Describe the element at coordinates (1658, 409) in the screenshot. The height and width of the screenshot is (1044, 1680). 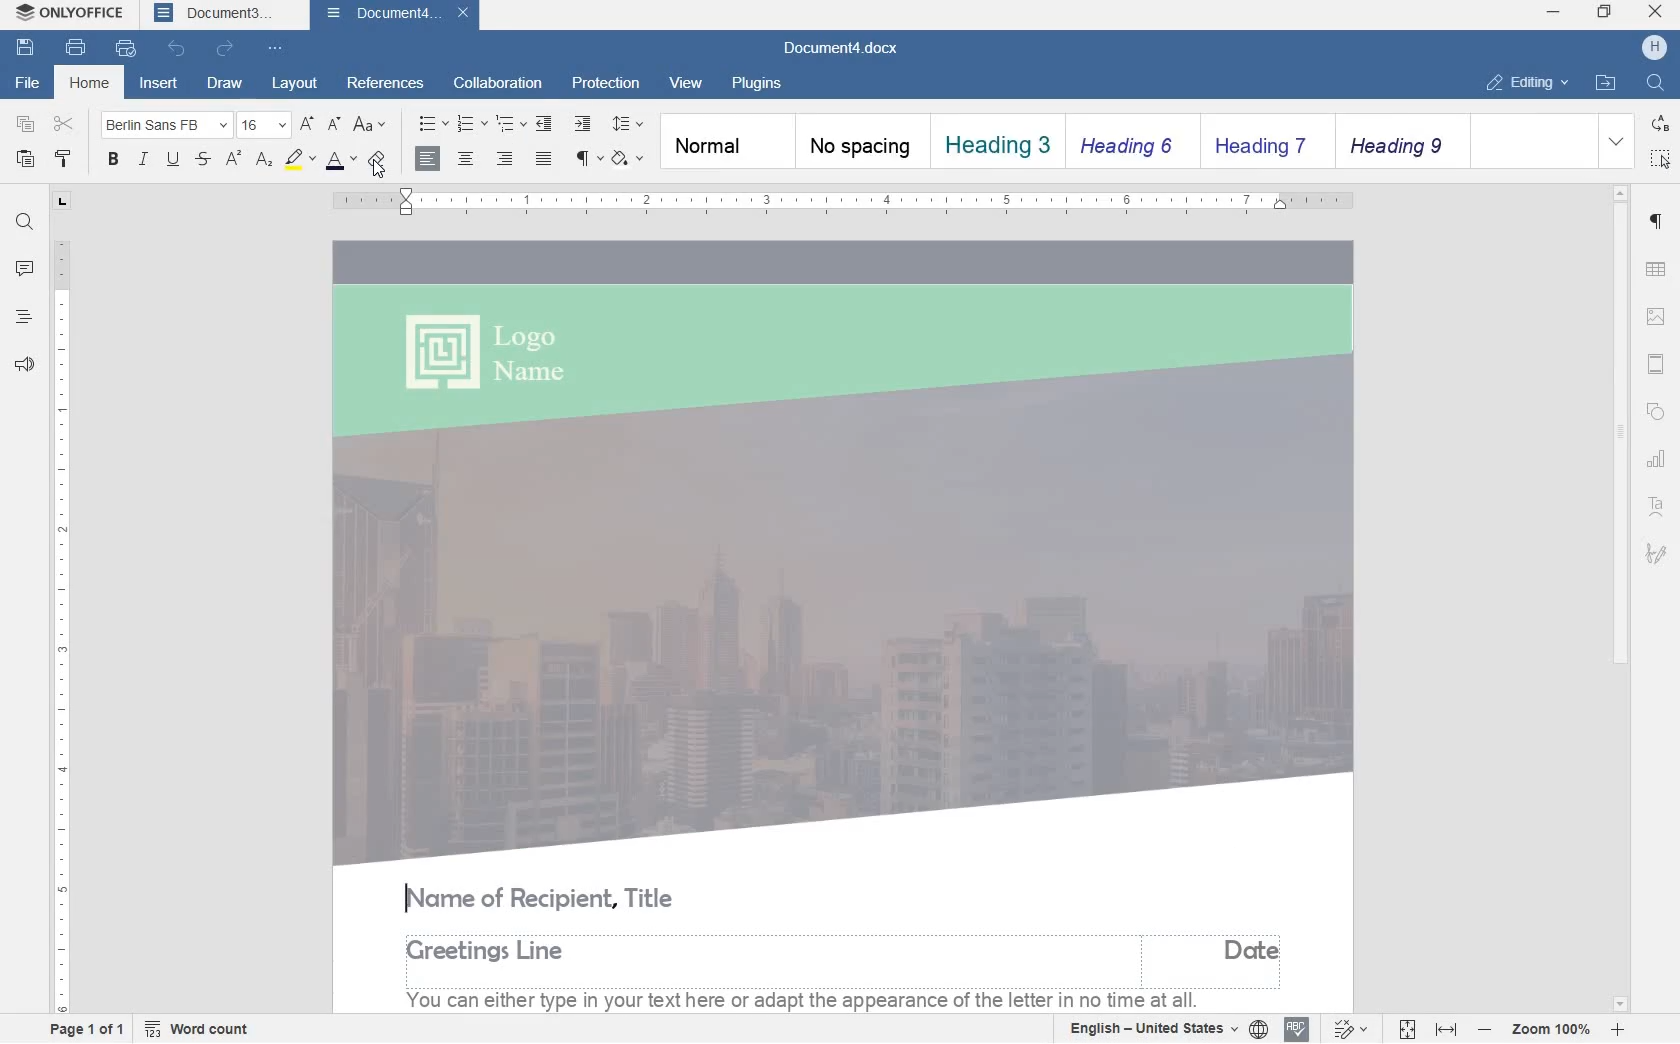
I see `shape settings` at that location.